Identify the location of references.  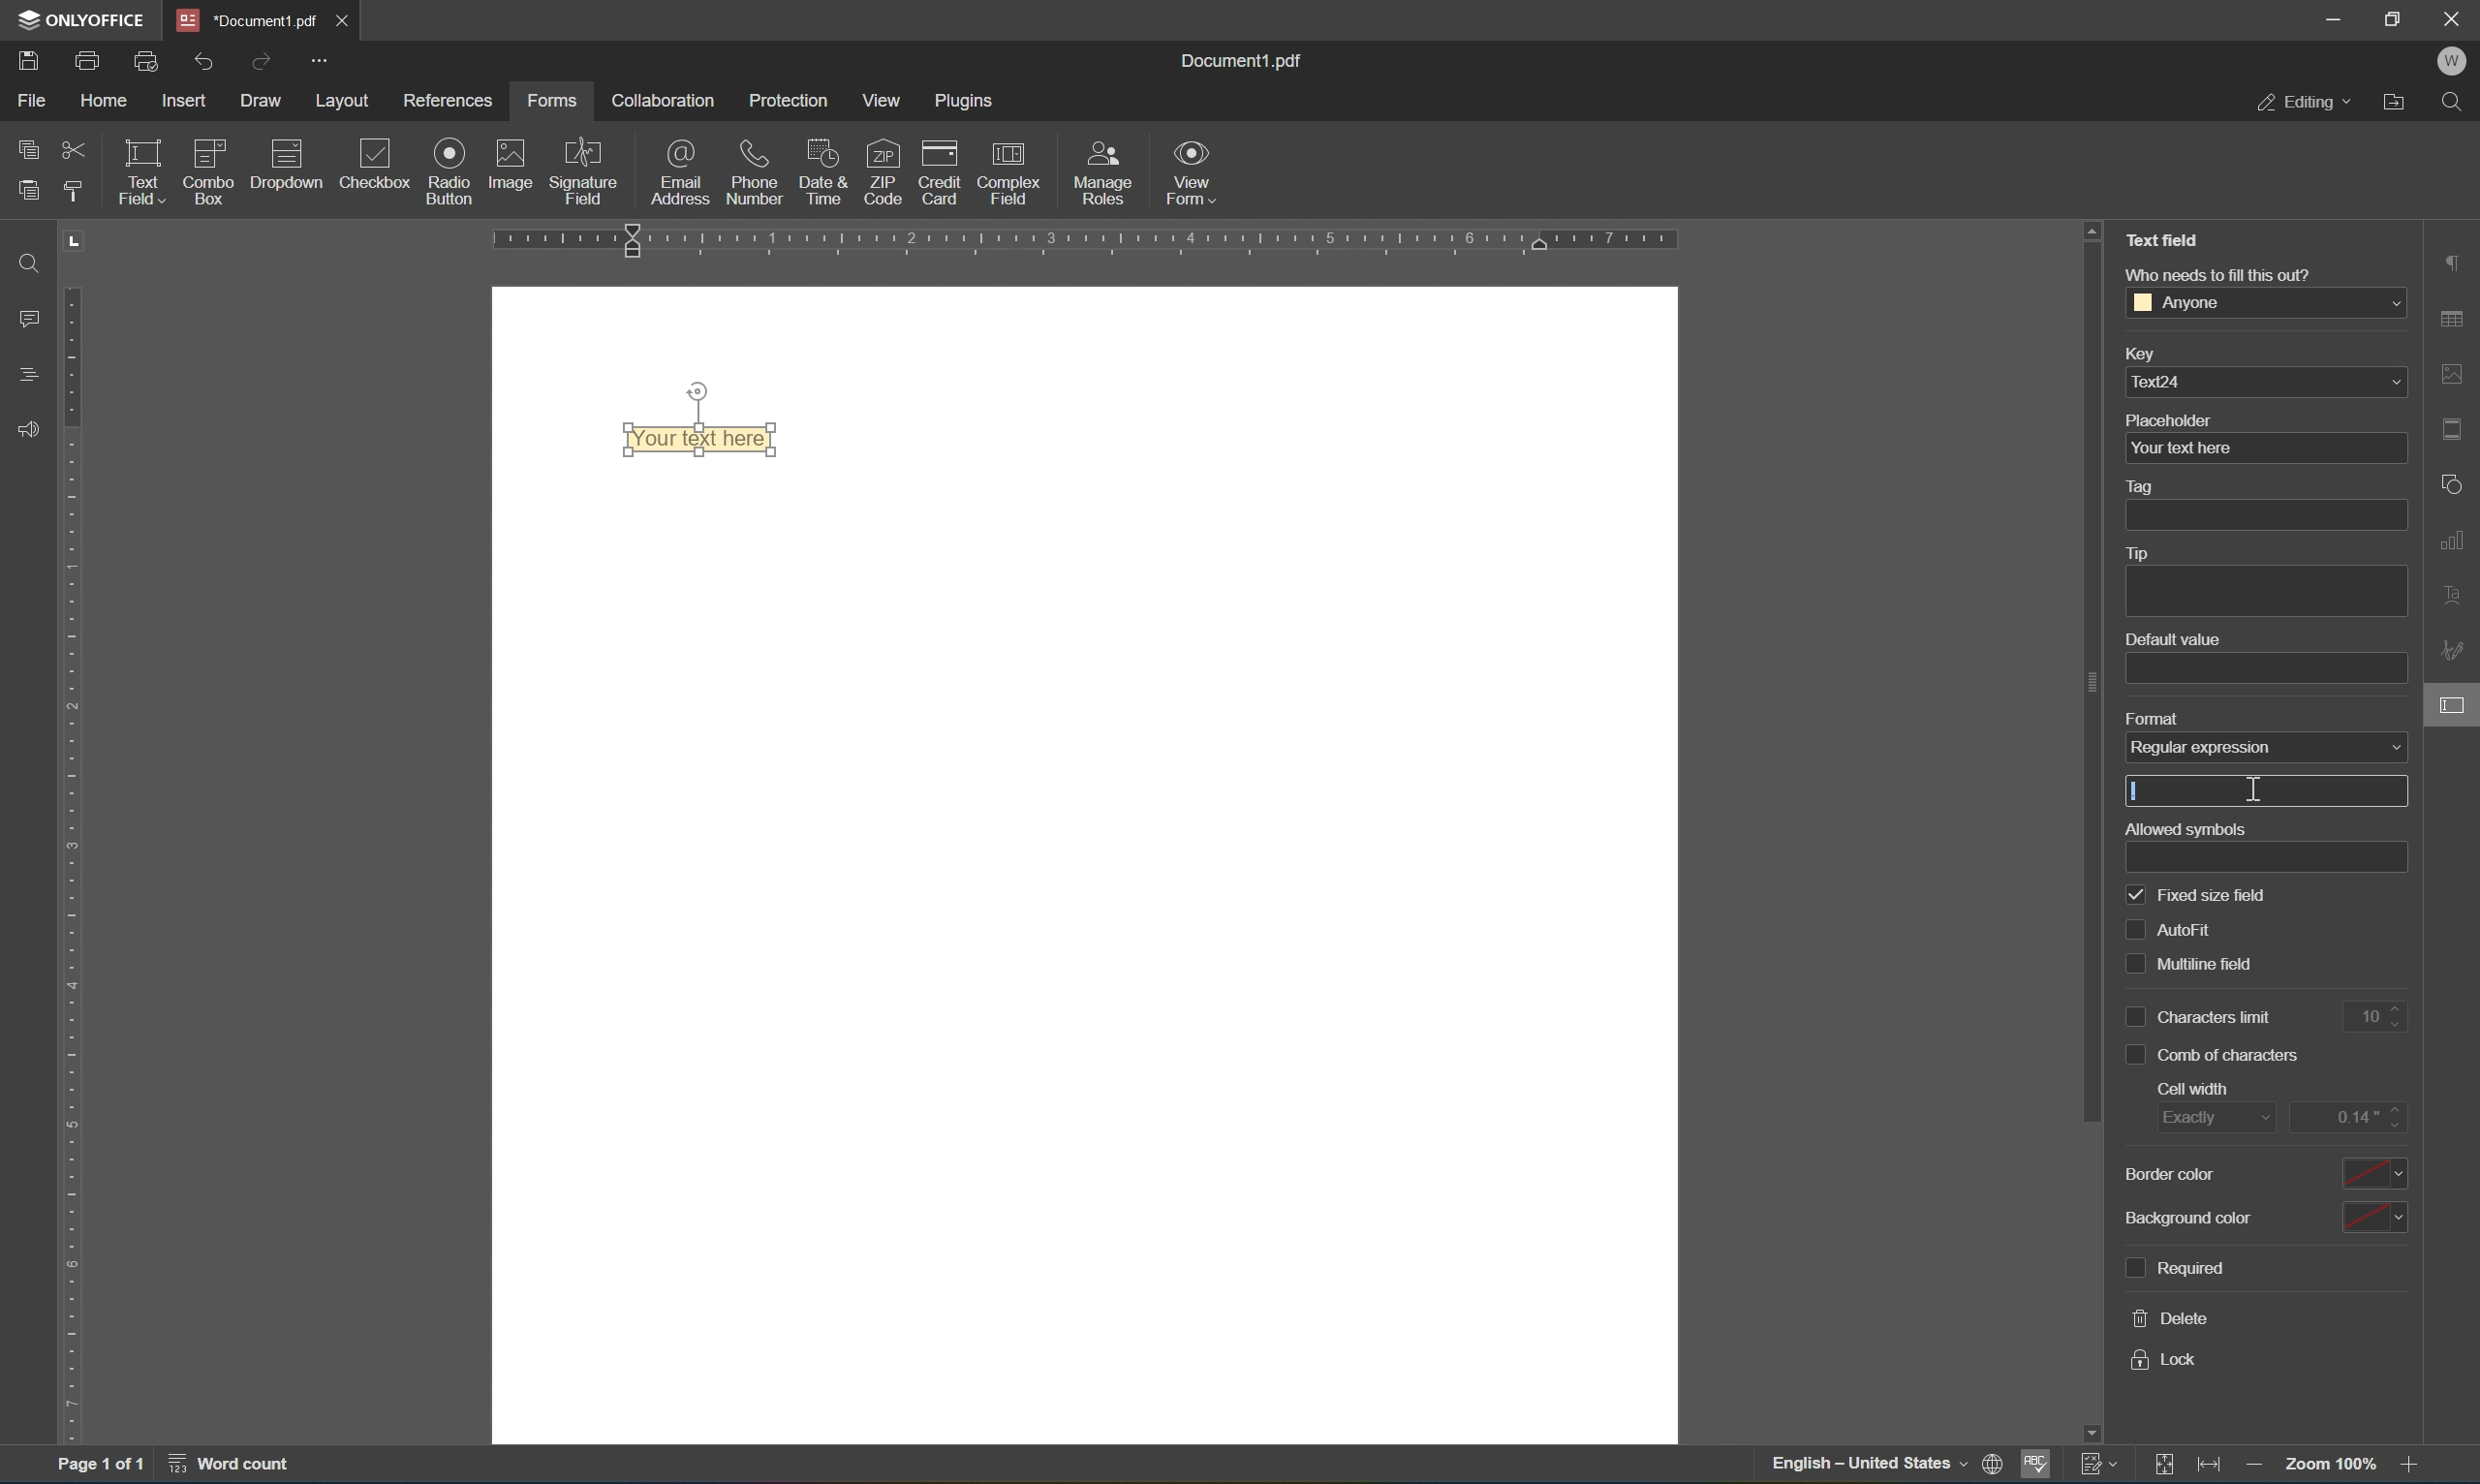
(452, 101).